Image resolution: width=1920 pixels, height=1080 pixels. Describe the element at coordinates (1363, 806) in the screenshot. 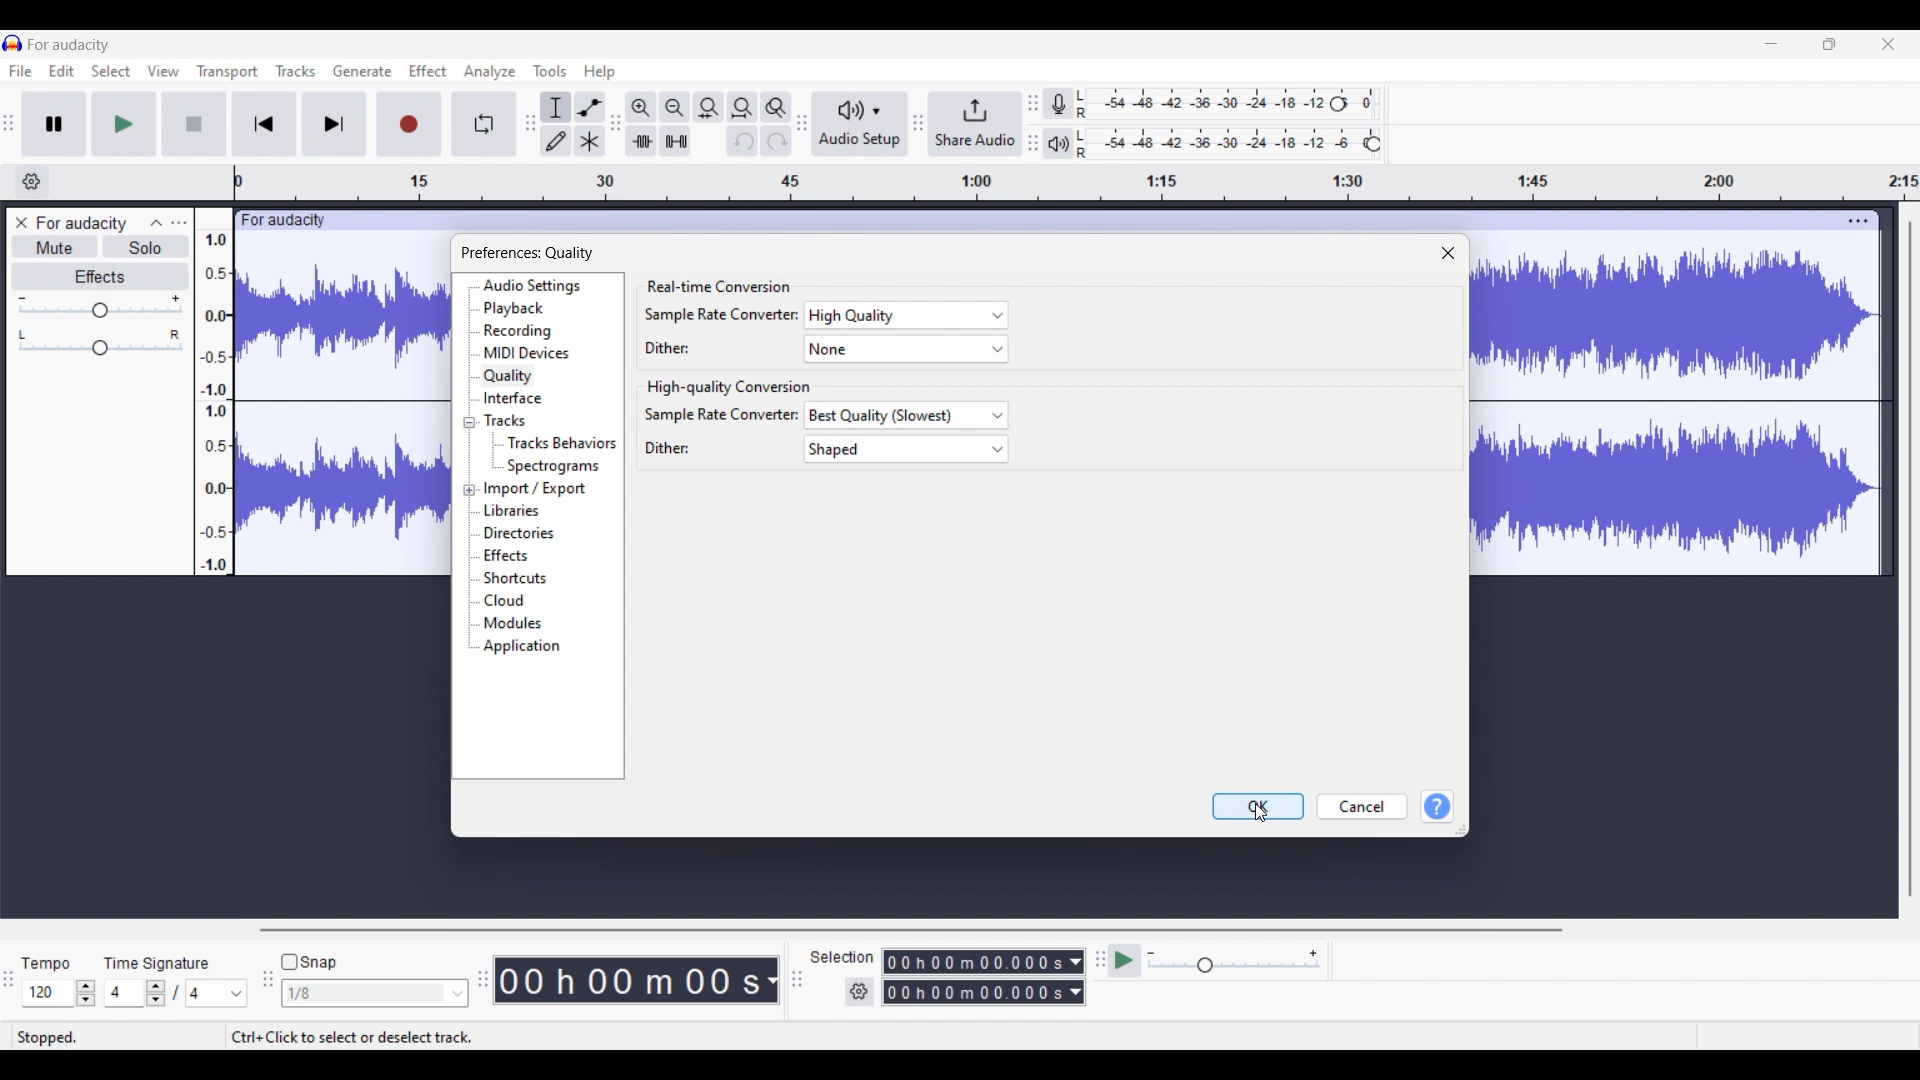

I see `Cancel` at that location.